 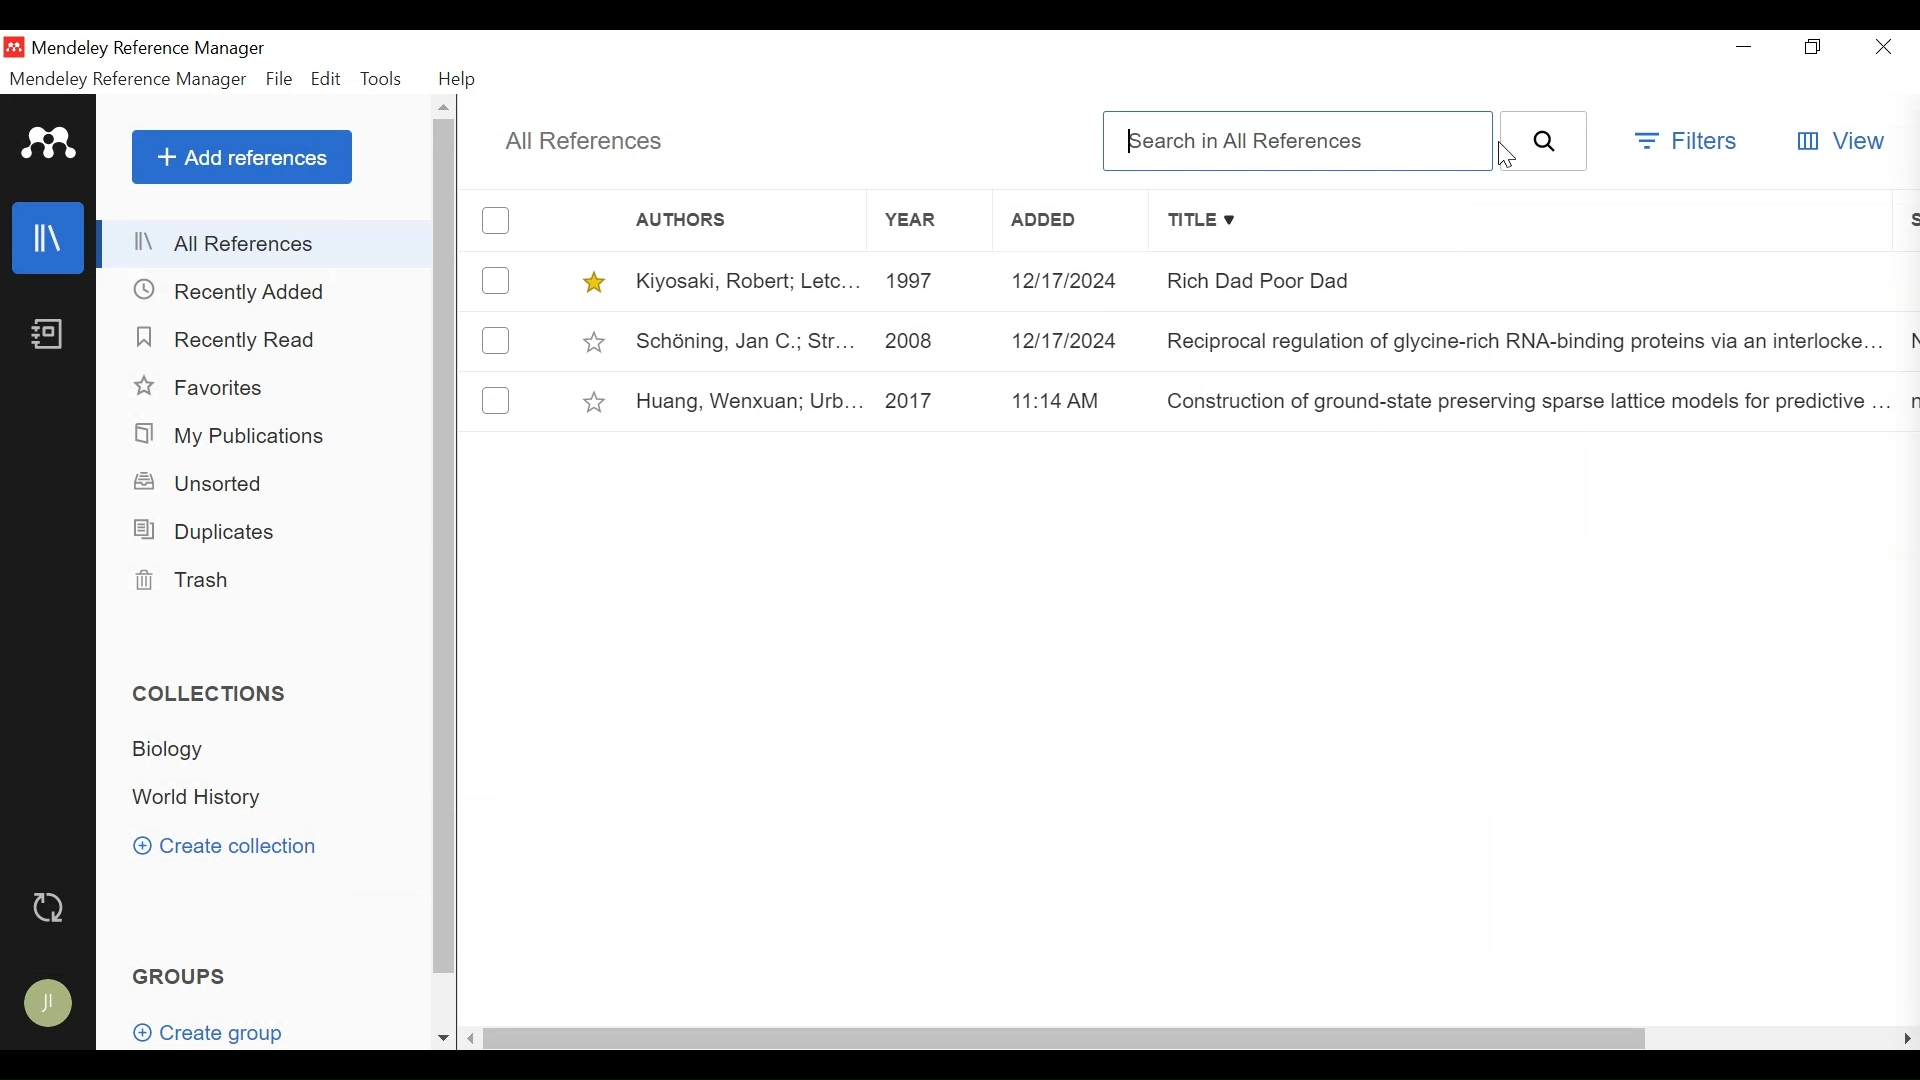 What do you see at coordinates (1071, 401) in the screenshot?
I see `11:14 AM` at bounding box center [1071, 401].